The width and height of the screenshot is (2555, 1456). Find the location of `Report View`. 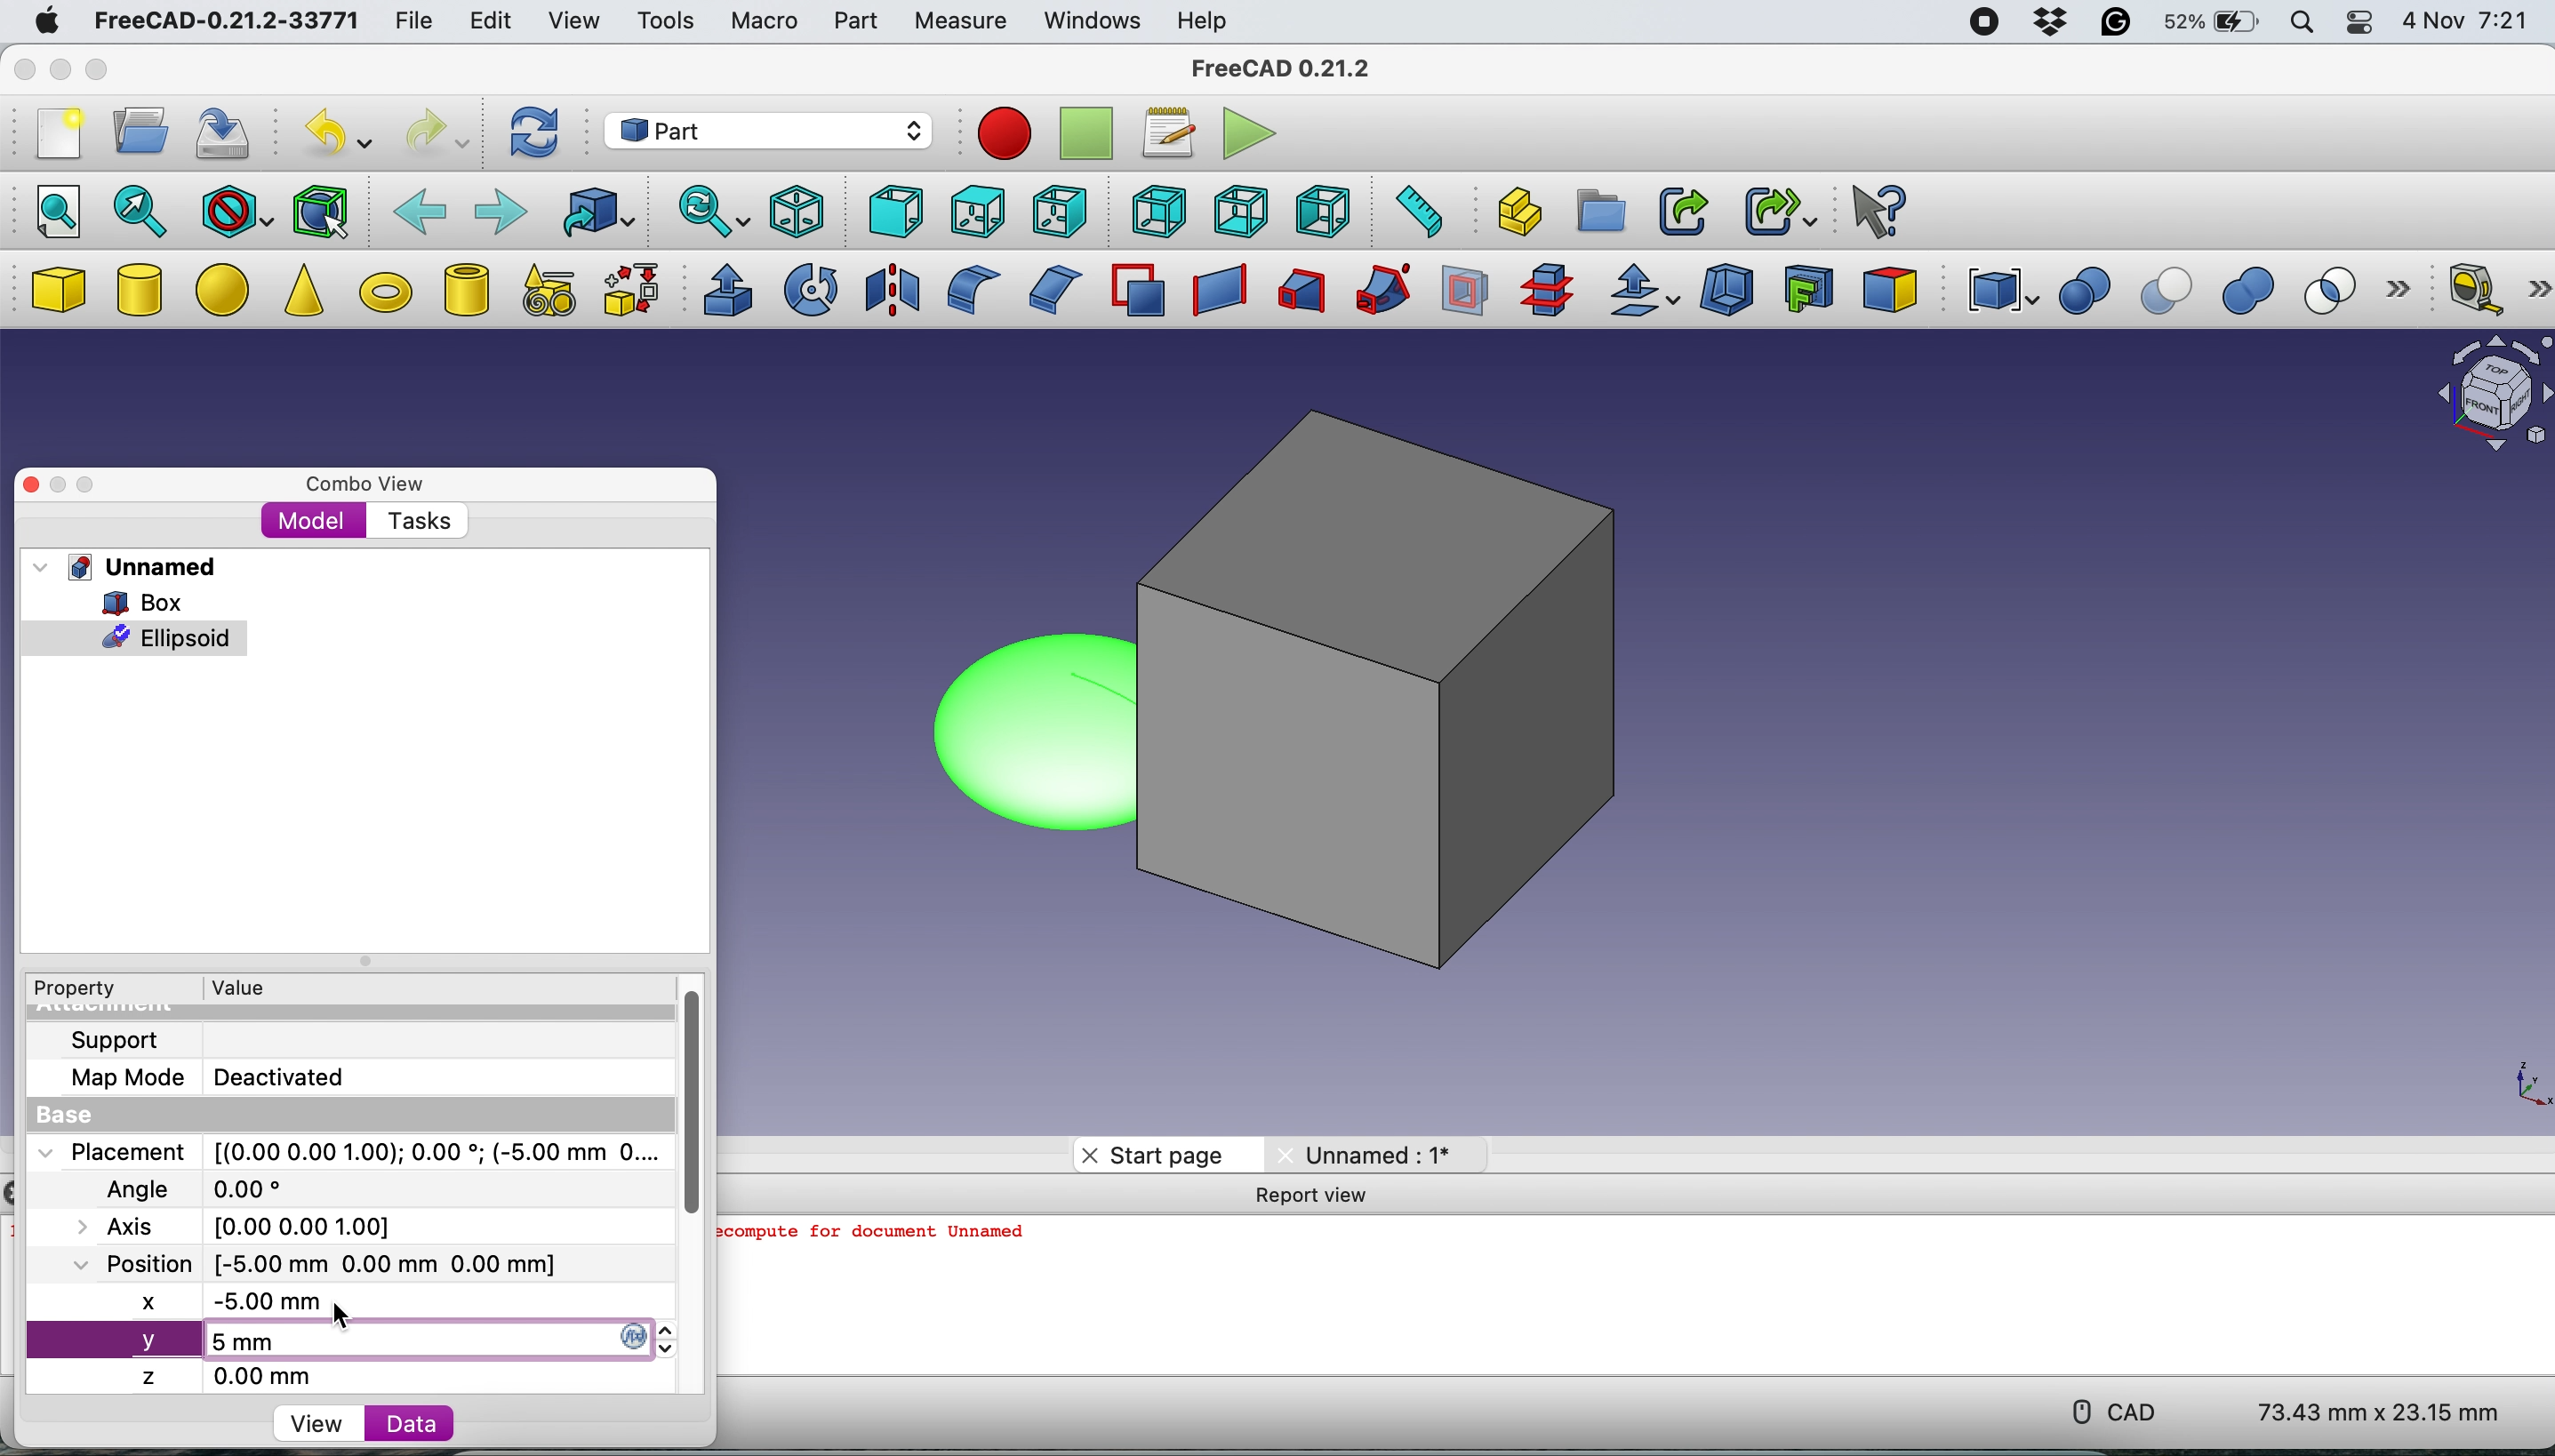

Report View is located at coordinates (1321, 1197).